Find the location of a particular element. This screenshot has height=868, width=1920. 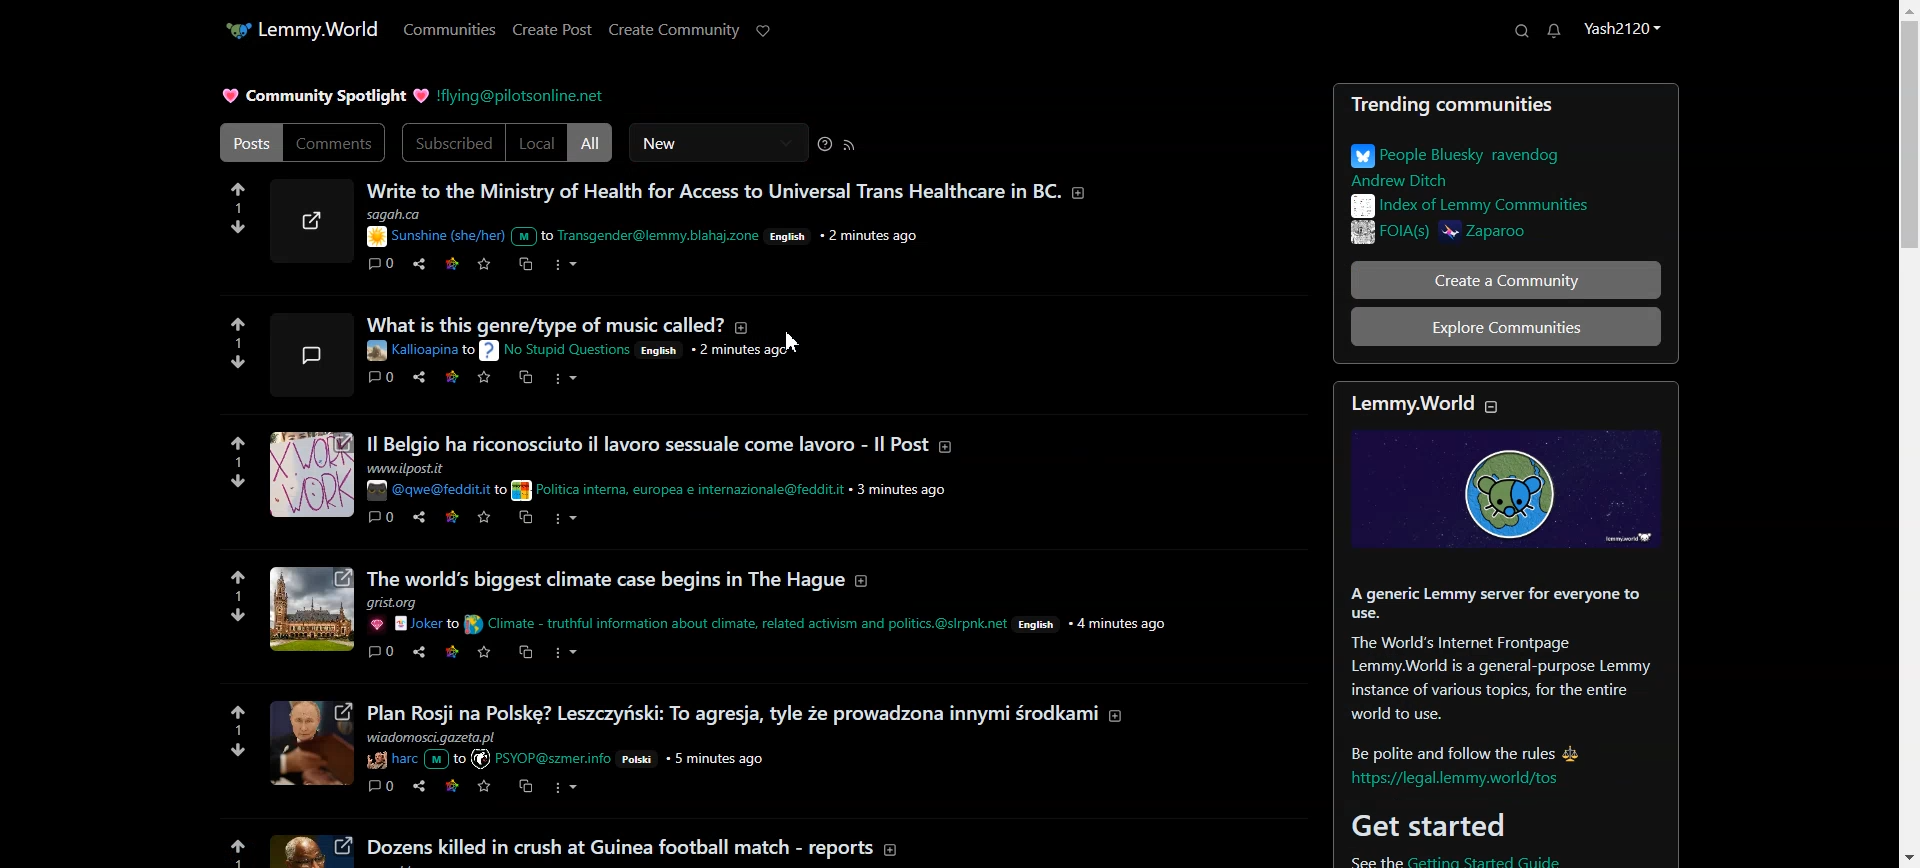

2 minutes is located at coordinates (746, 352).